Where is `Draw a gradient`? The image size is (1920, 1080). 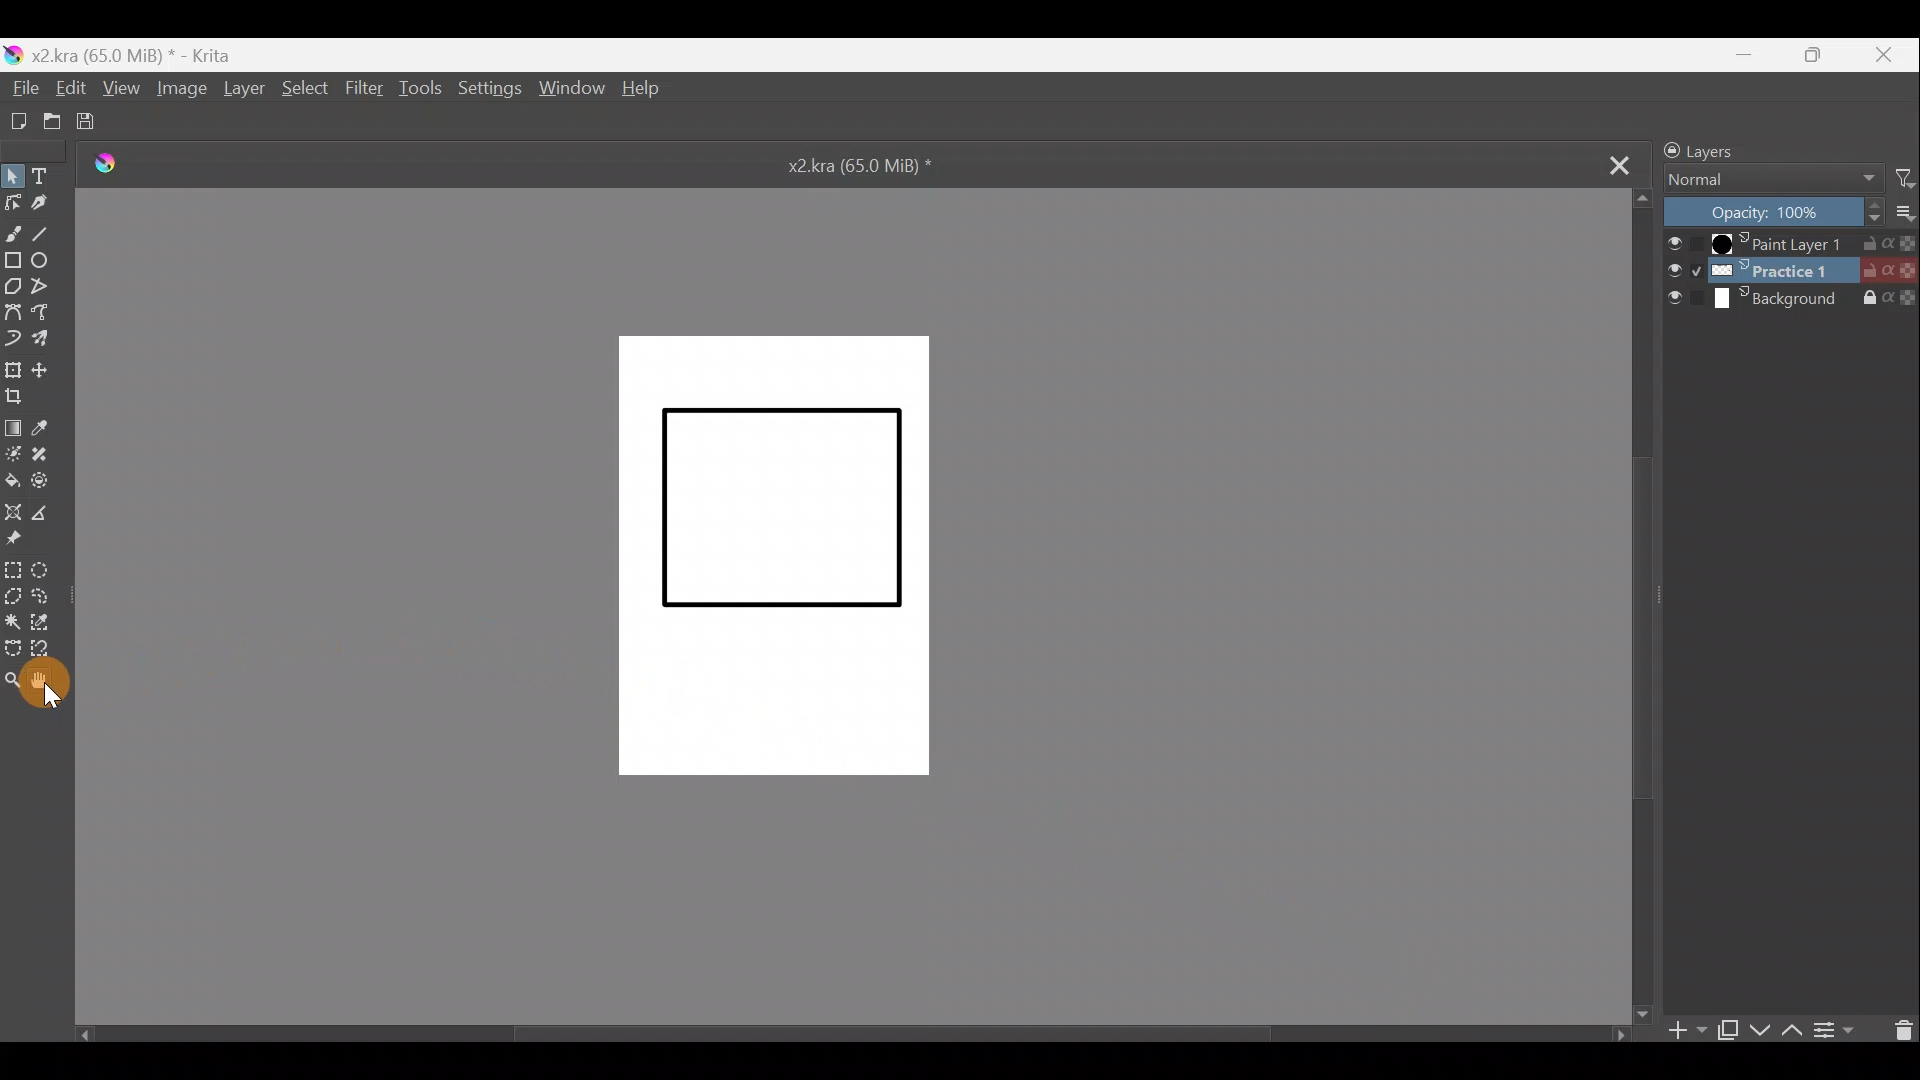 Draw a gradient is located at coordinates (14, 426).